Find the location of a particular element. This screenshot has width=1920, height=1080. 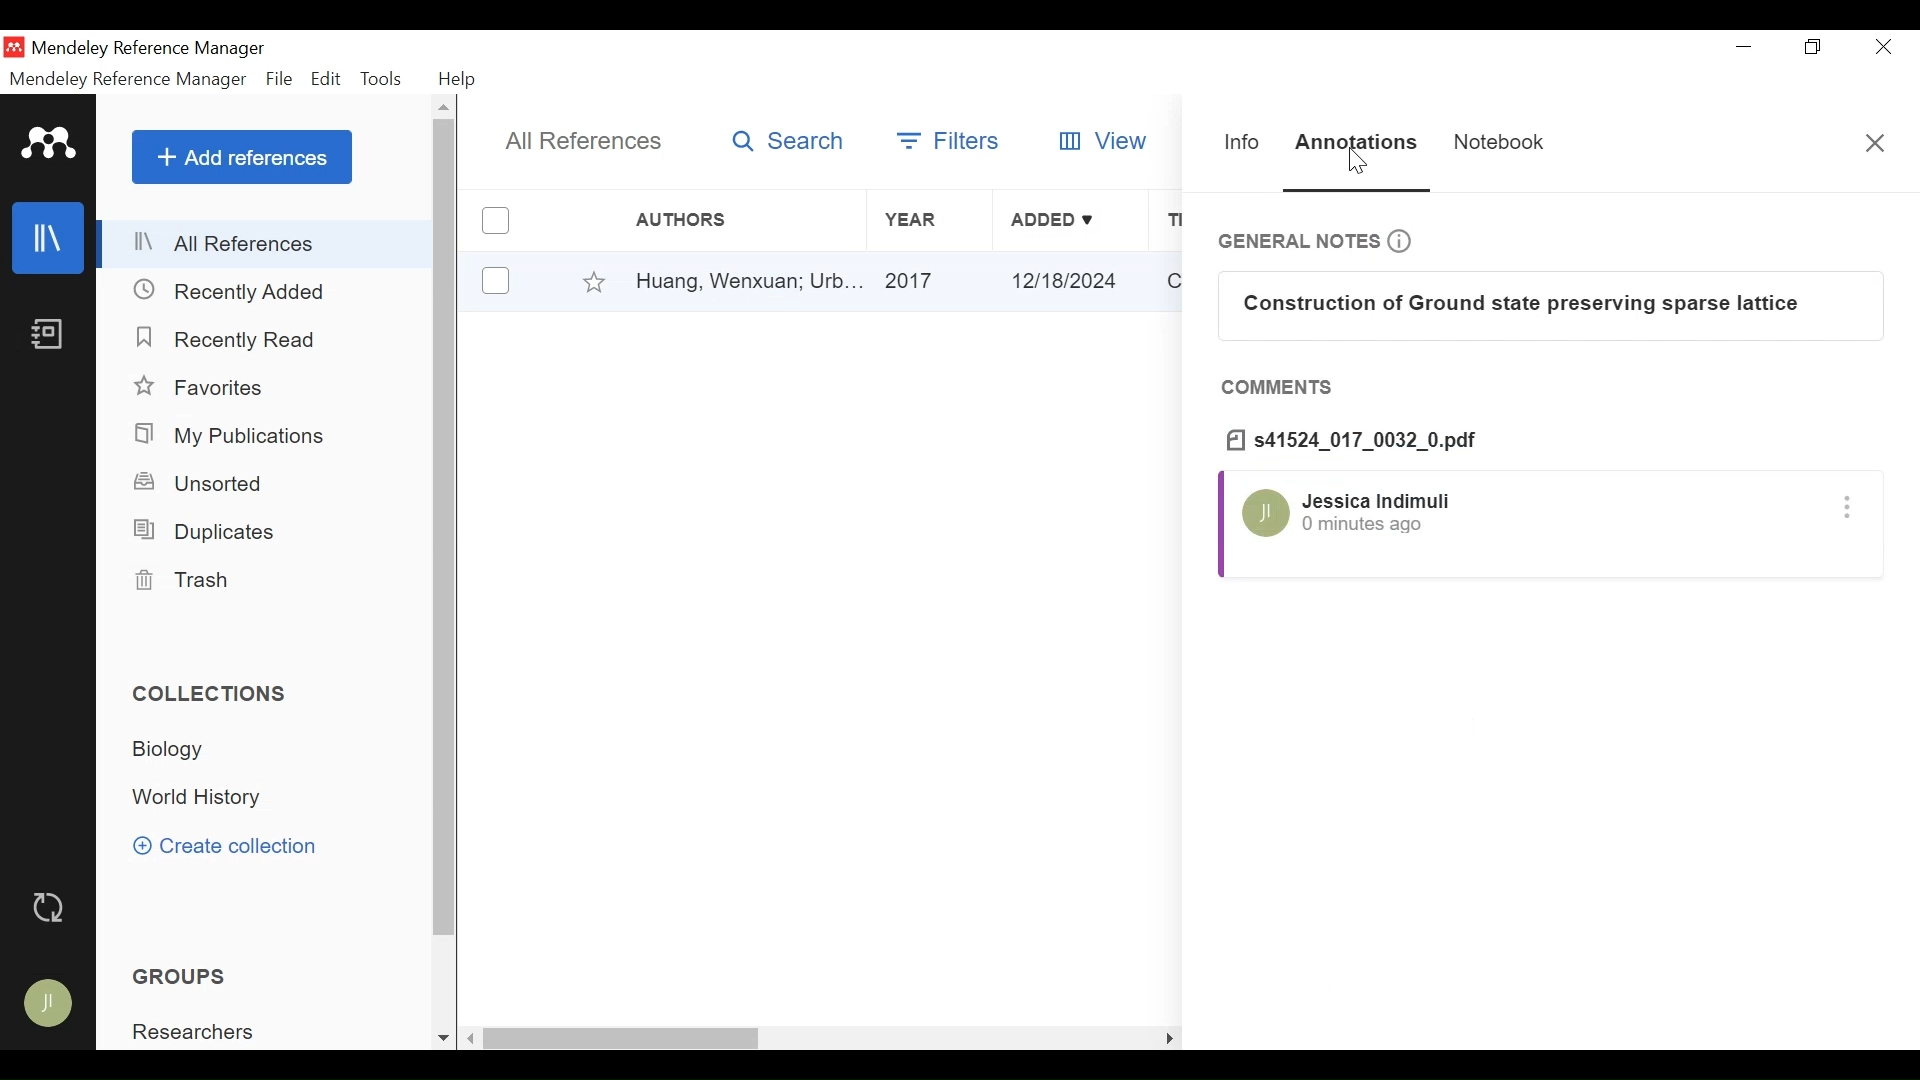

Scroll Left is located at coordinates (470, 1039).